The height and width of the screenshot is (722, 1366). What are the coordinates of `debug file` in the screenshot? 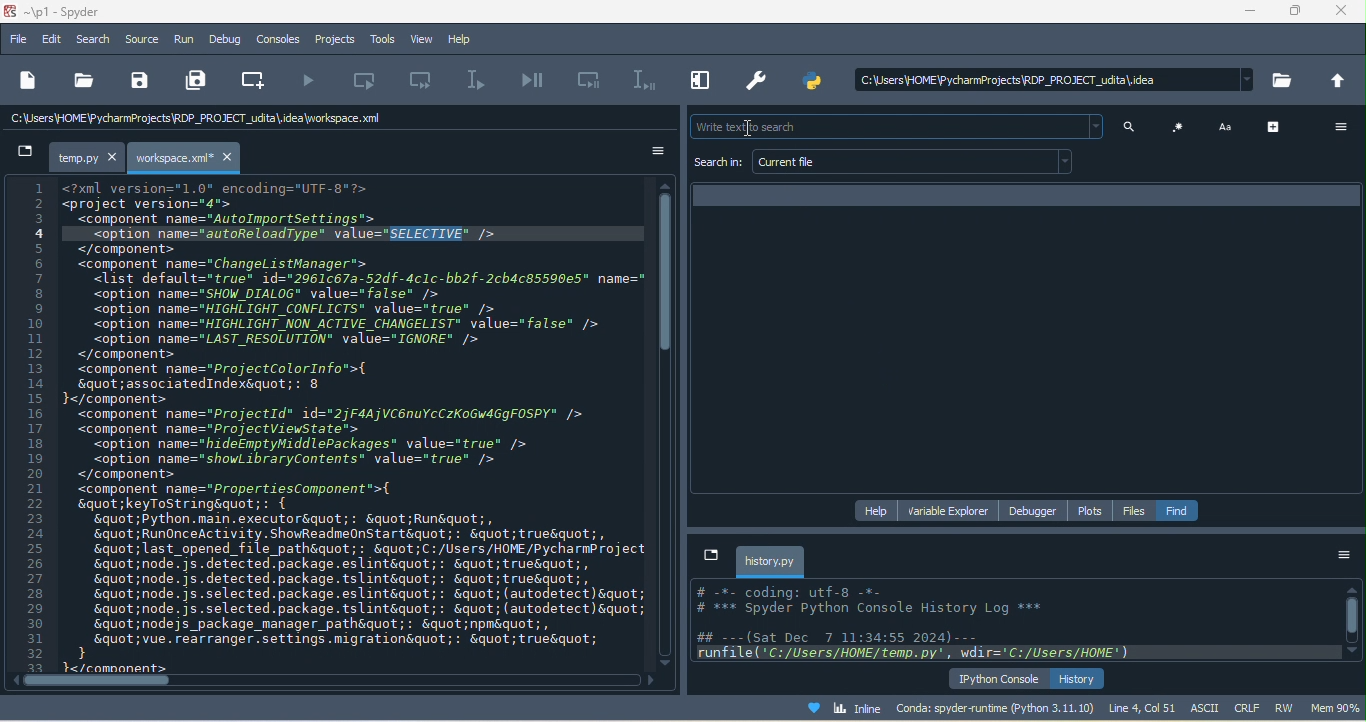 It's located at (534, 81).